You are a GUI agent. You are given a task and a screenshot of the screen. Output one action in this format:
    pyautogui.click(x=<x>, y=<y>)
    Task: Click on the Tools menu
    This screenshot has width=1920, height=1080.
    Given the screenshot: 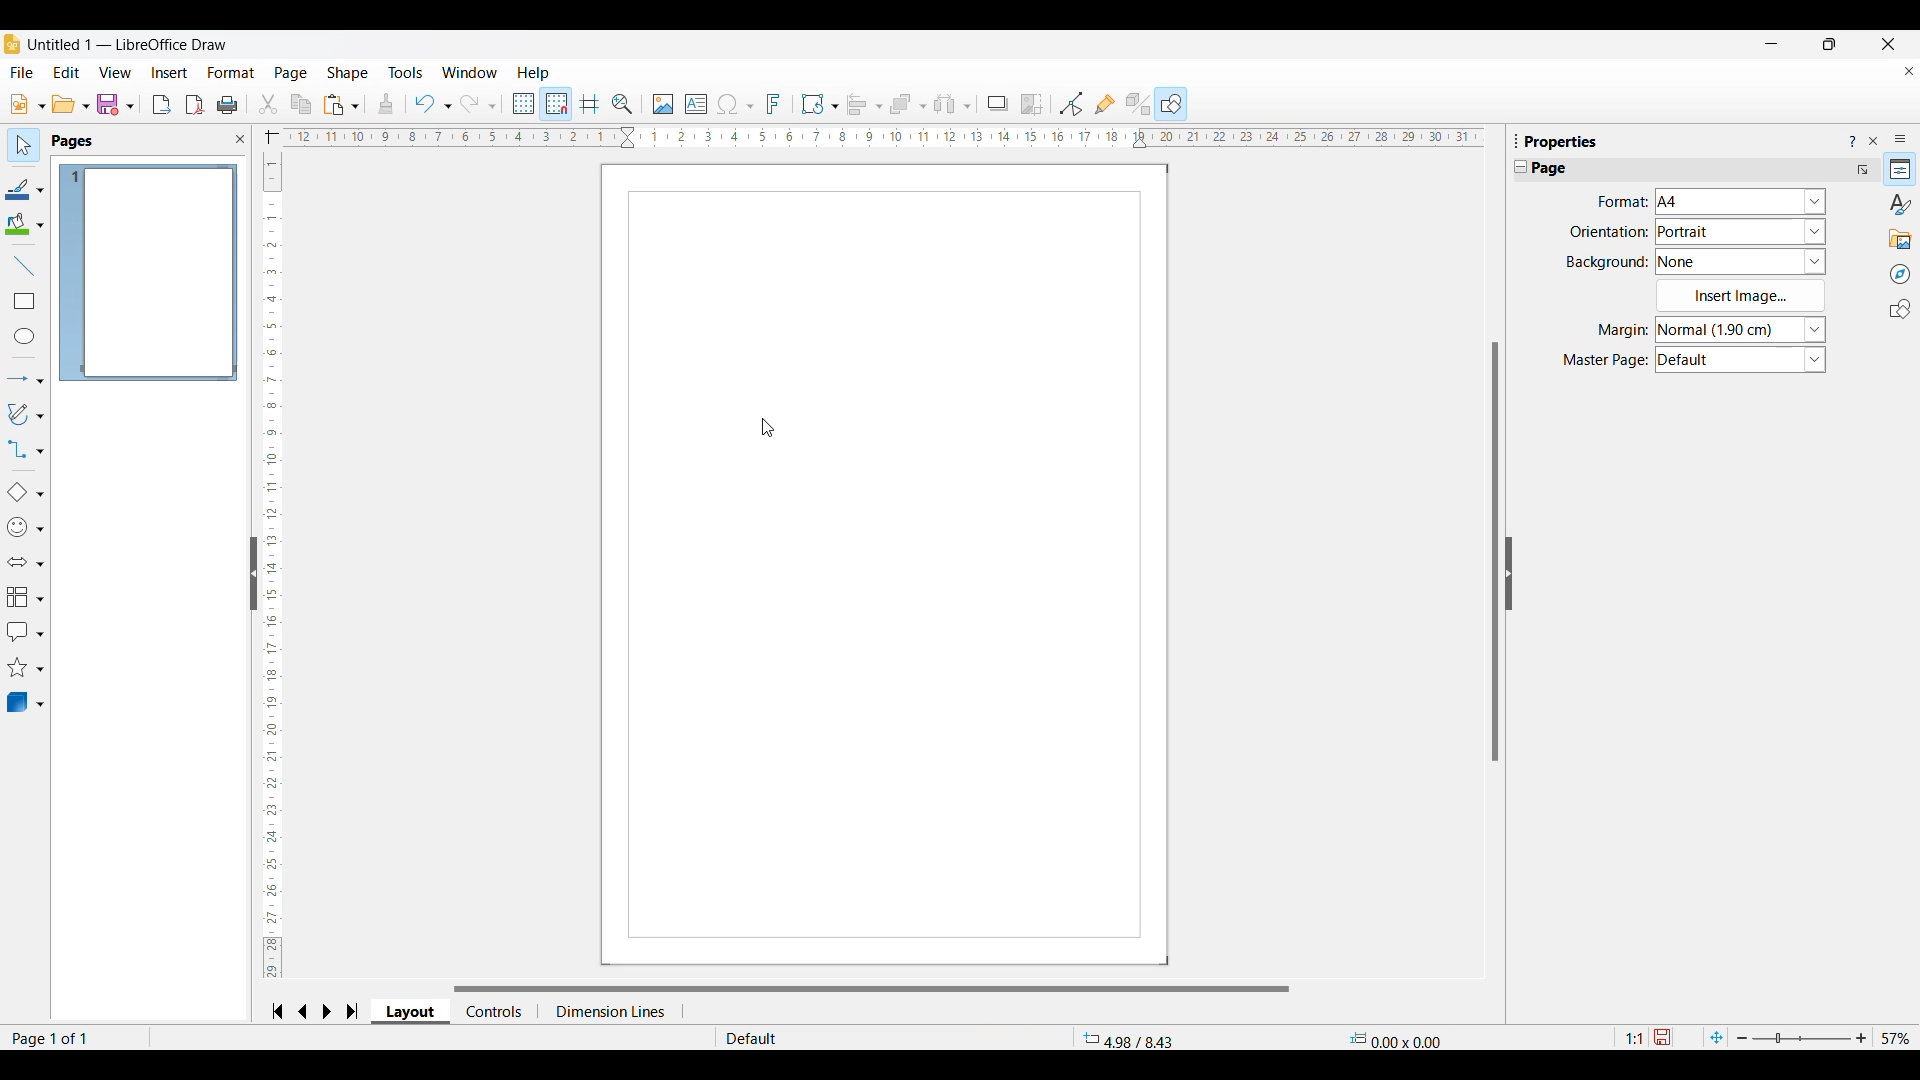 What is the action you would take?
    pyautogui.click(x=406, y=72)
    